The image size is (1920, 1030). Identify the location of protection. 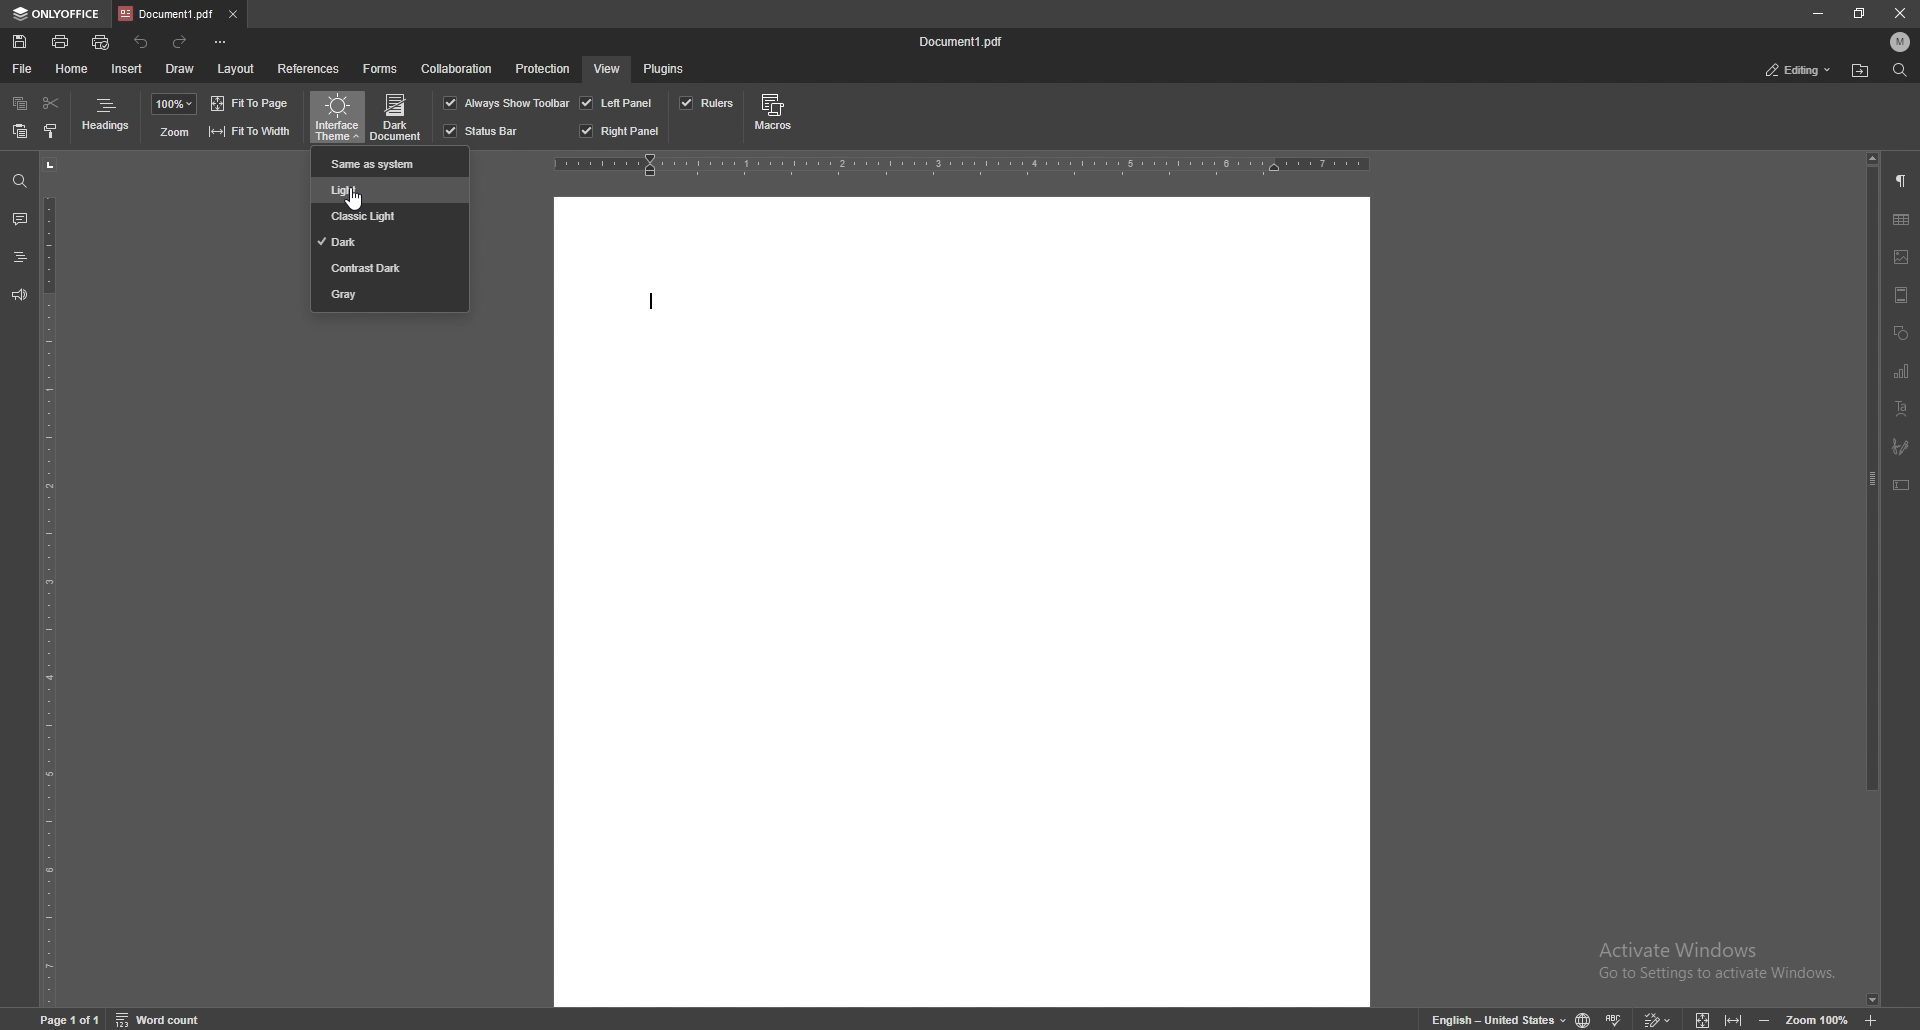
(543, 69).